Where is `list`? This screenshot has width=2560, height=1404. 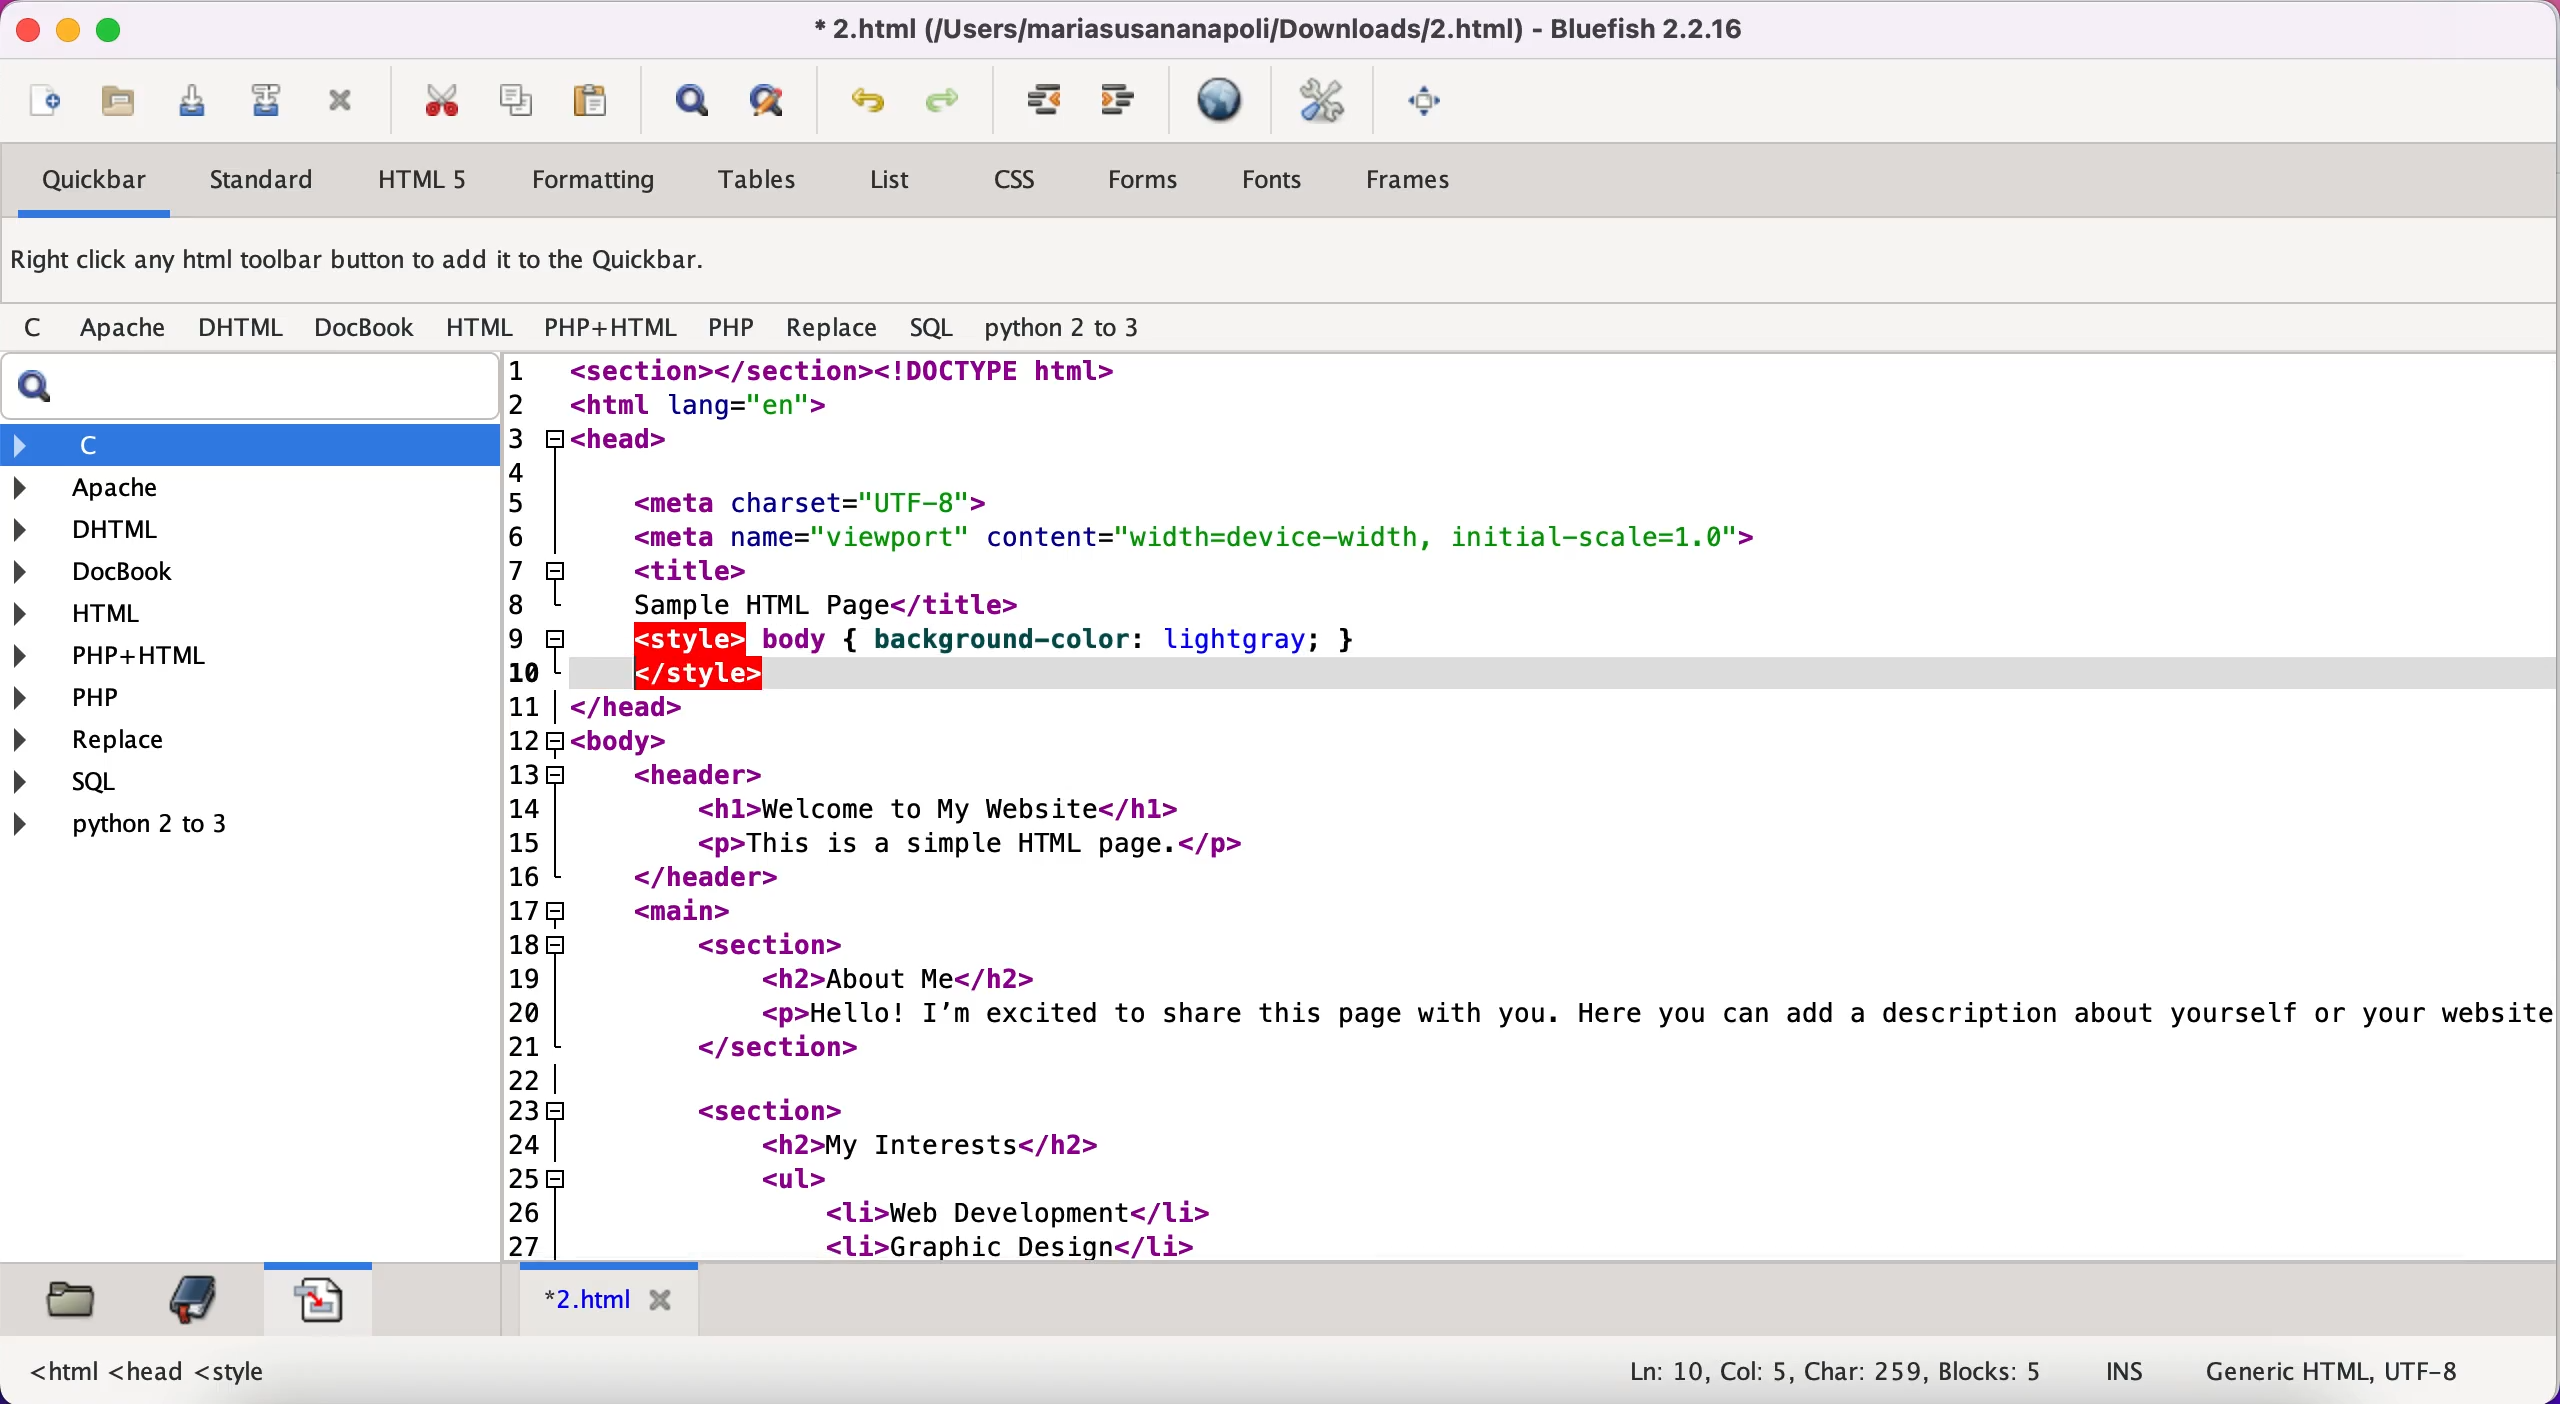
list is located at coordinates (888, 184).